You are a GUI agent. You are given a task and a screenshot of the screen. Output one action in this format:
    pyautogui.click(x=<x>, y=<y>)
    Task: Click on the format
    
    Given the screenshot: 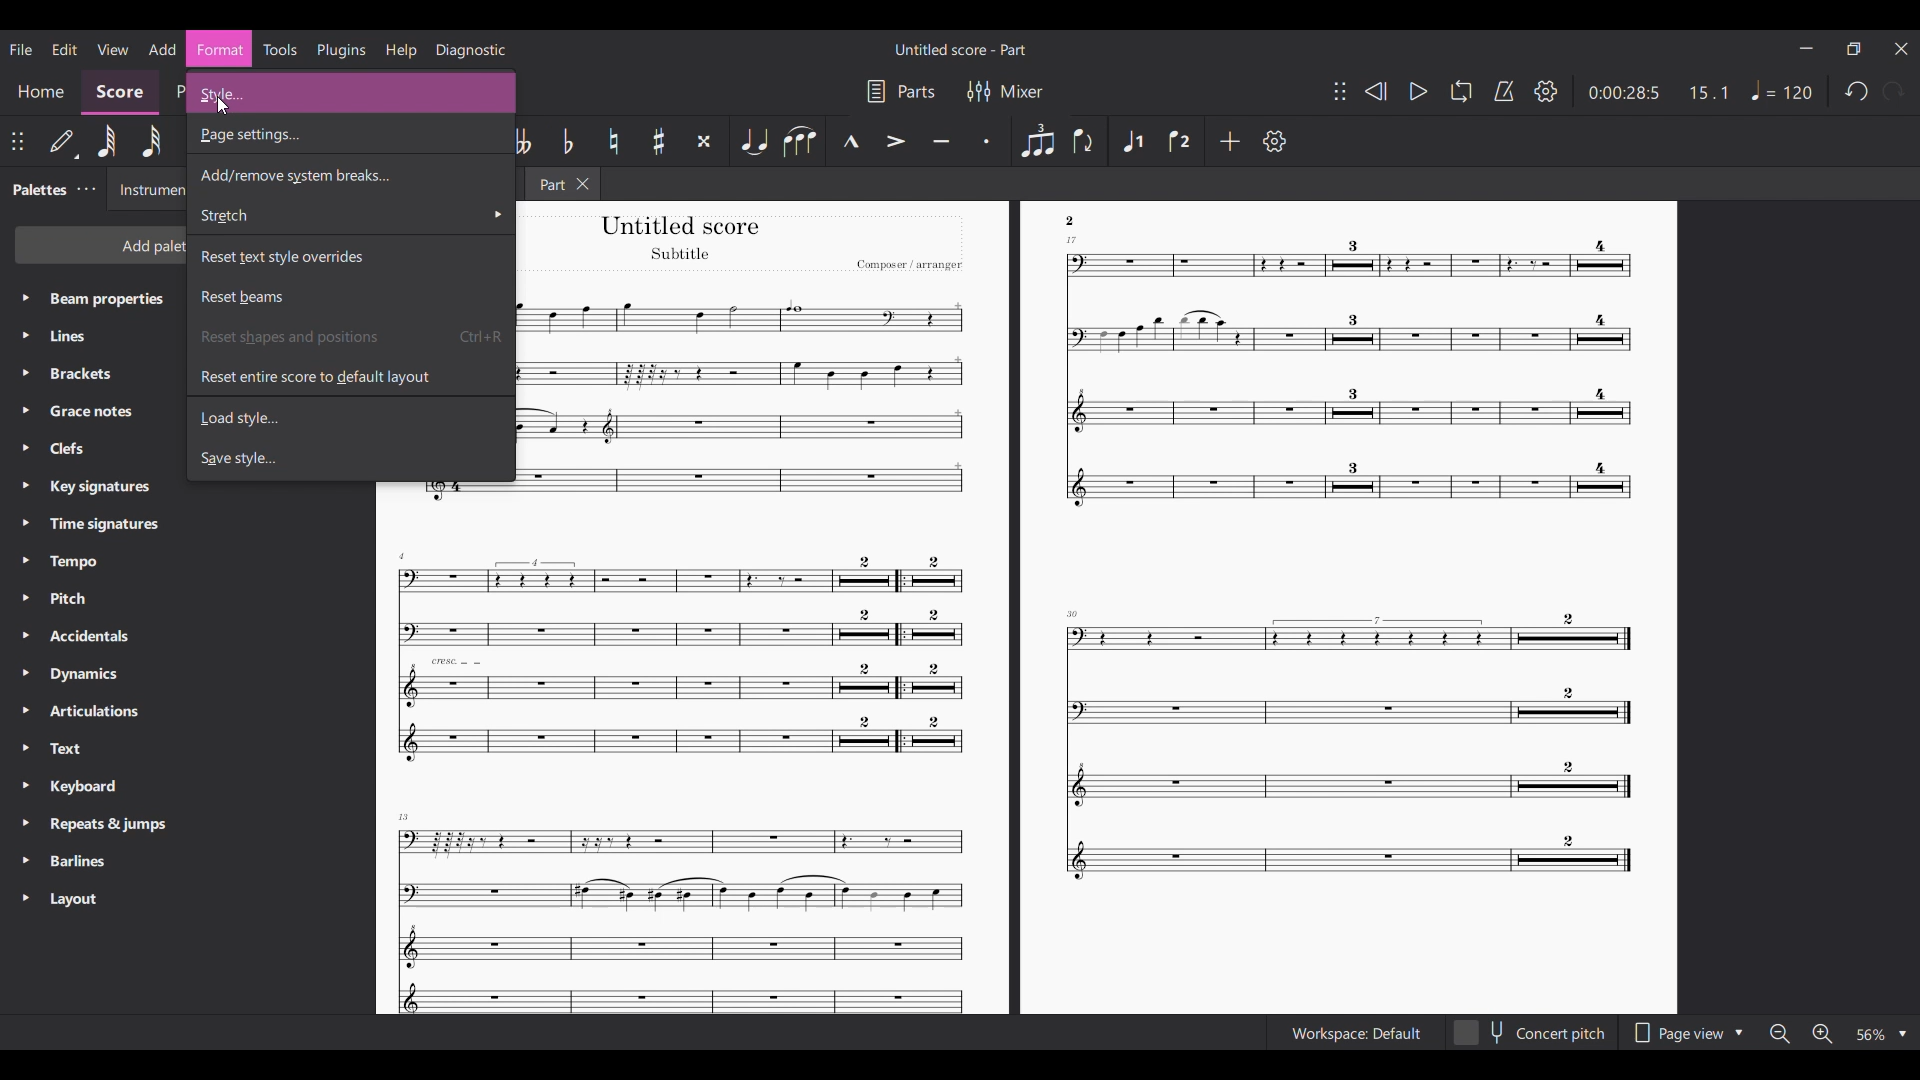 What is the action you would take?
    pyautogui.click(x=221, y=49)
    